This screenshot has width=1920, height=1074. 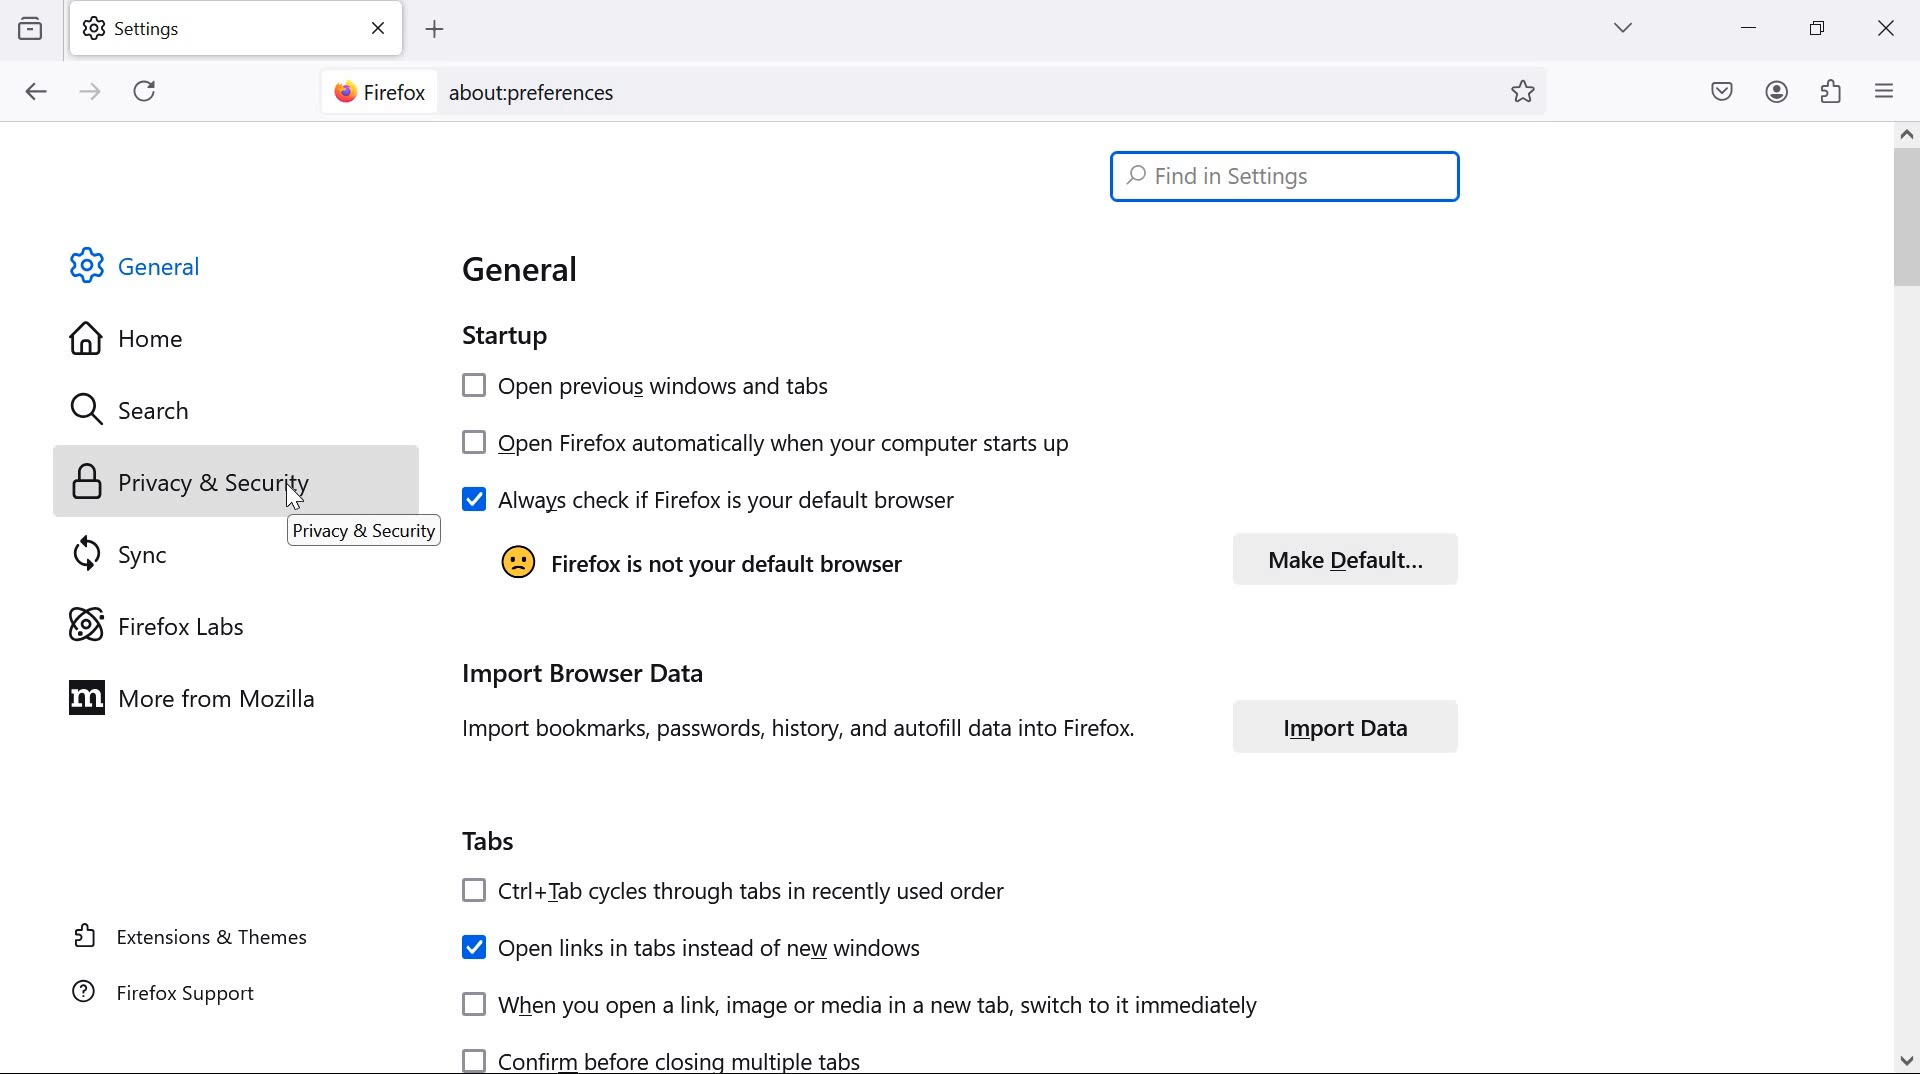 I want to click on Open links in tabs instead of new windows, so click(x=698, y=948).